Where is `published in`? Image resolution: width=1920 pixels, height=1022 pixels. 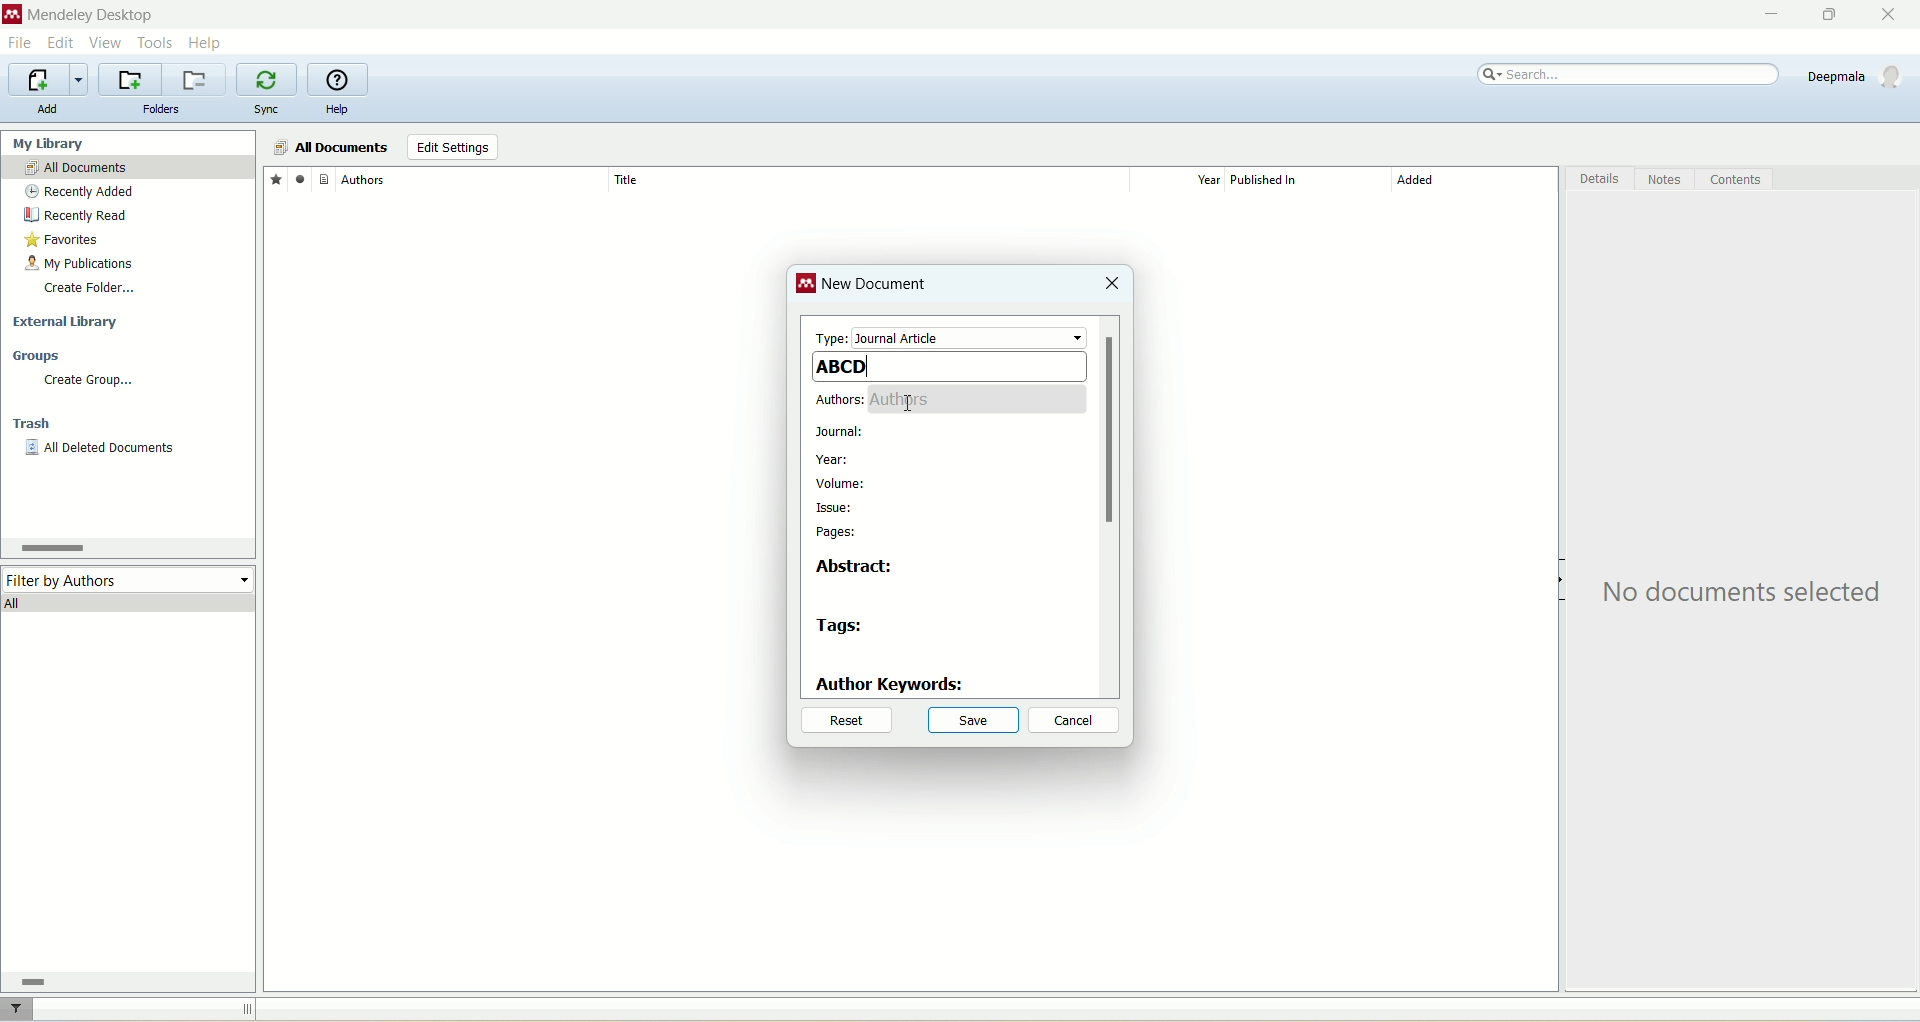
published in is located at coordinates (1300, 180).